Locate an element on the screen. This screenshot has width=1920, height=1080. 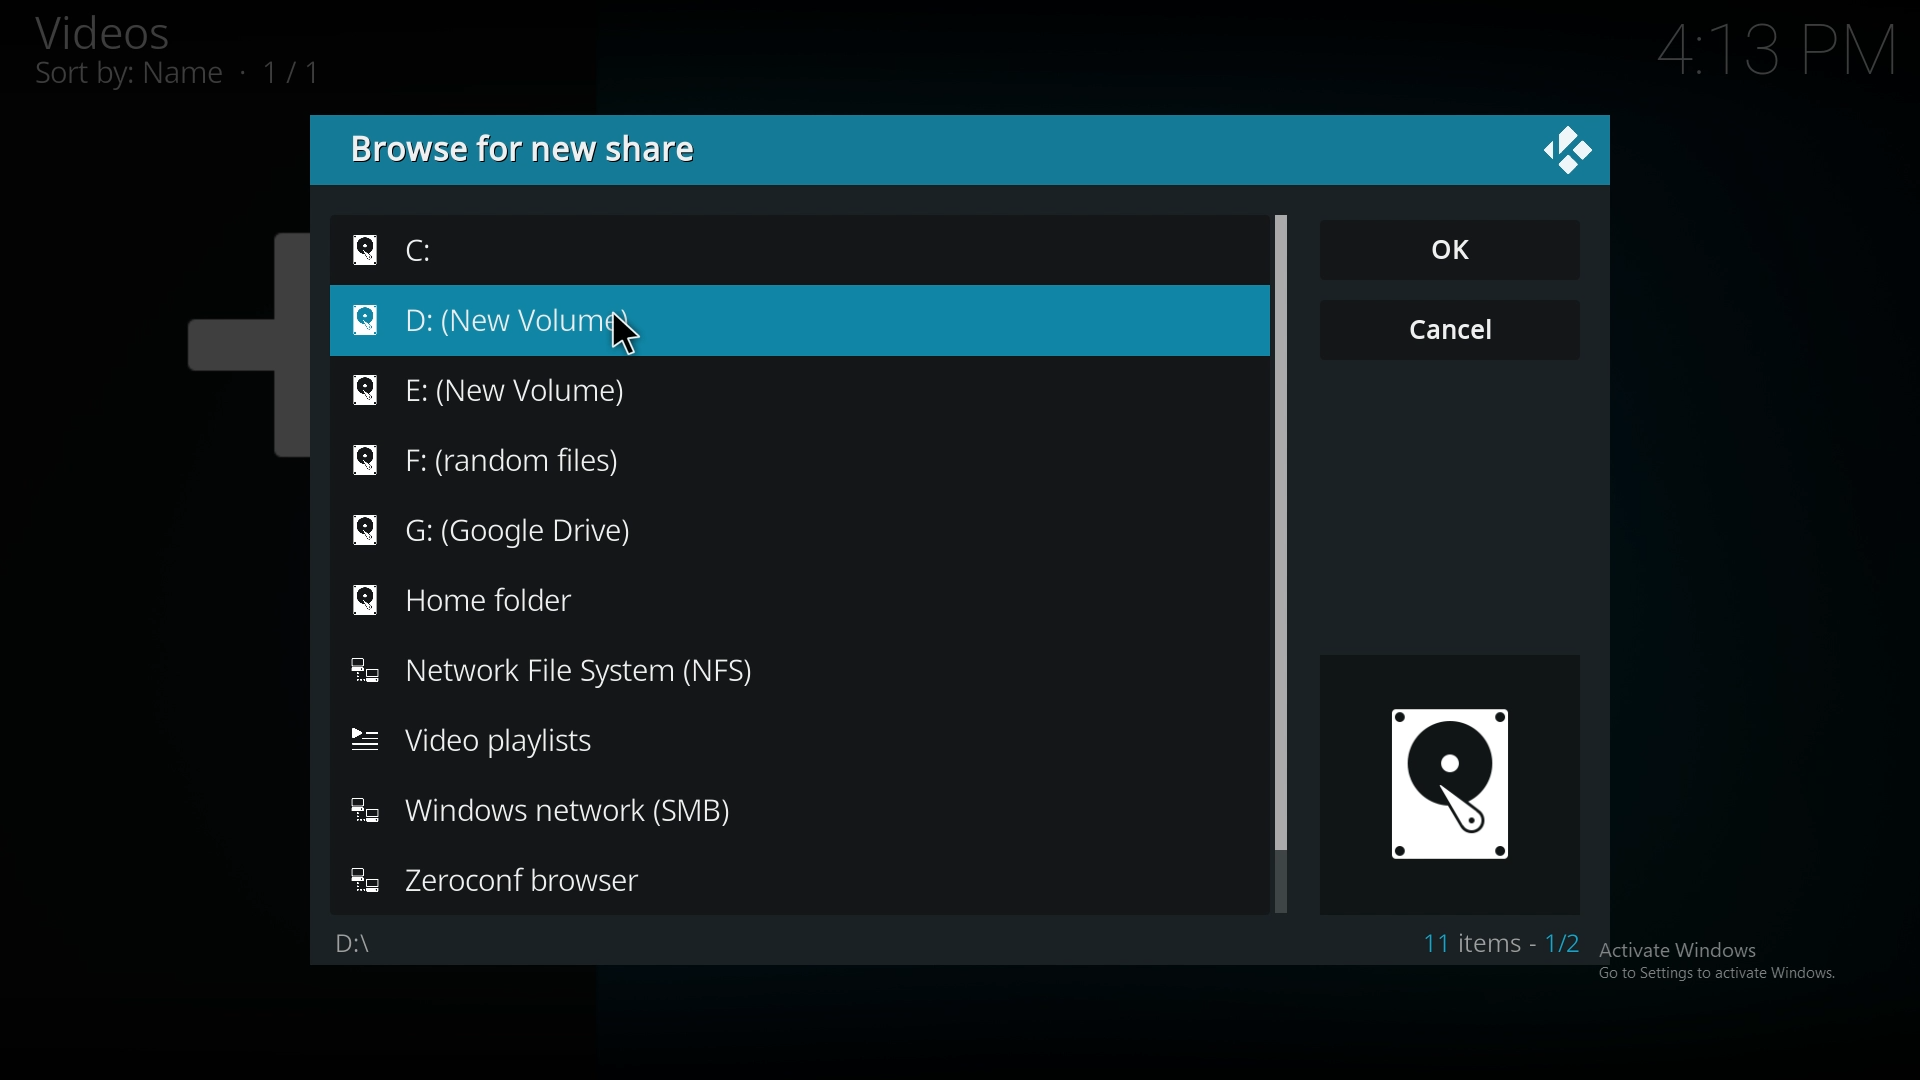
ok is located at coordinates (1449, 248).